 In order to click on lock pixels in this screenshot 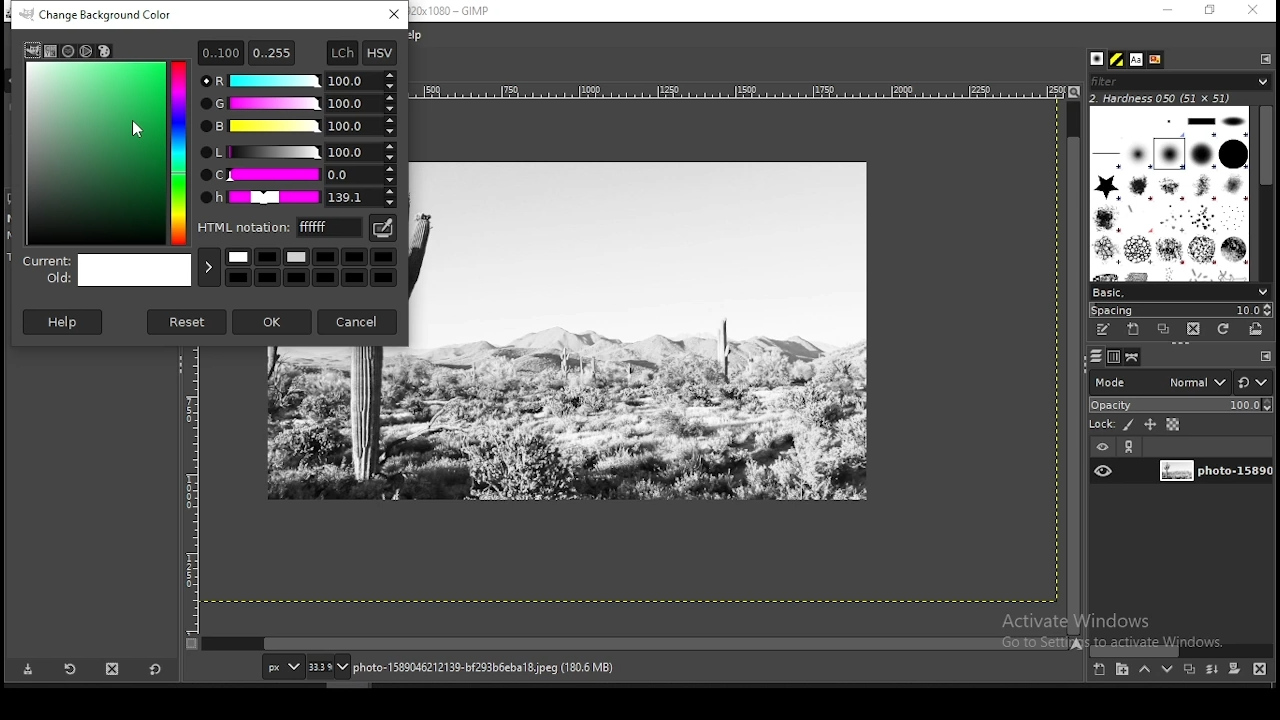, I will do `click(1111, 423)`.